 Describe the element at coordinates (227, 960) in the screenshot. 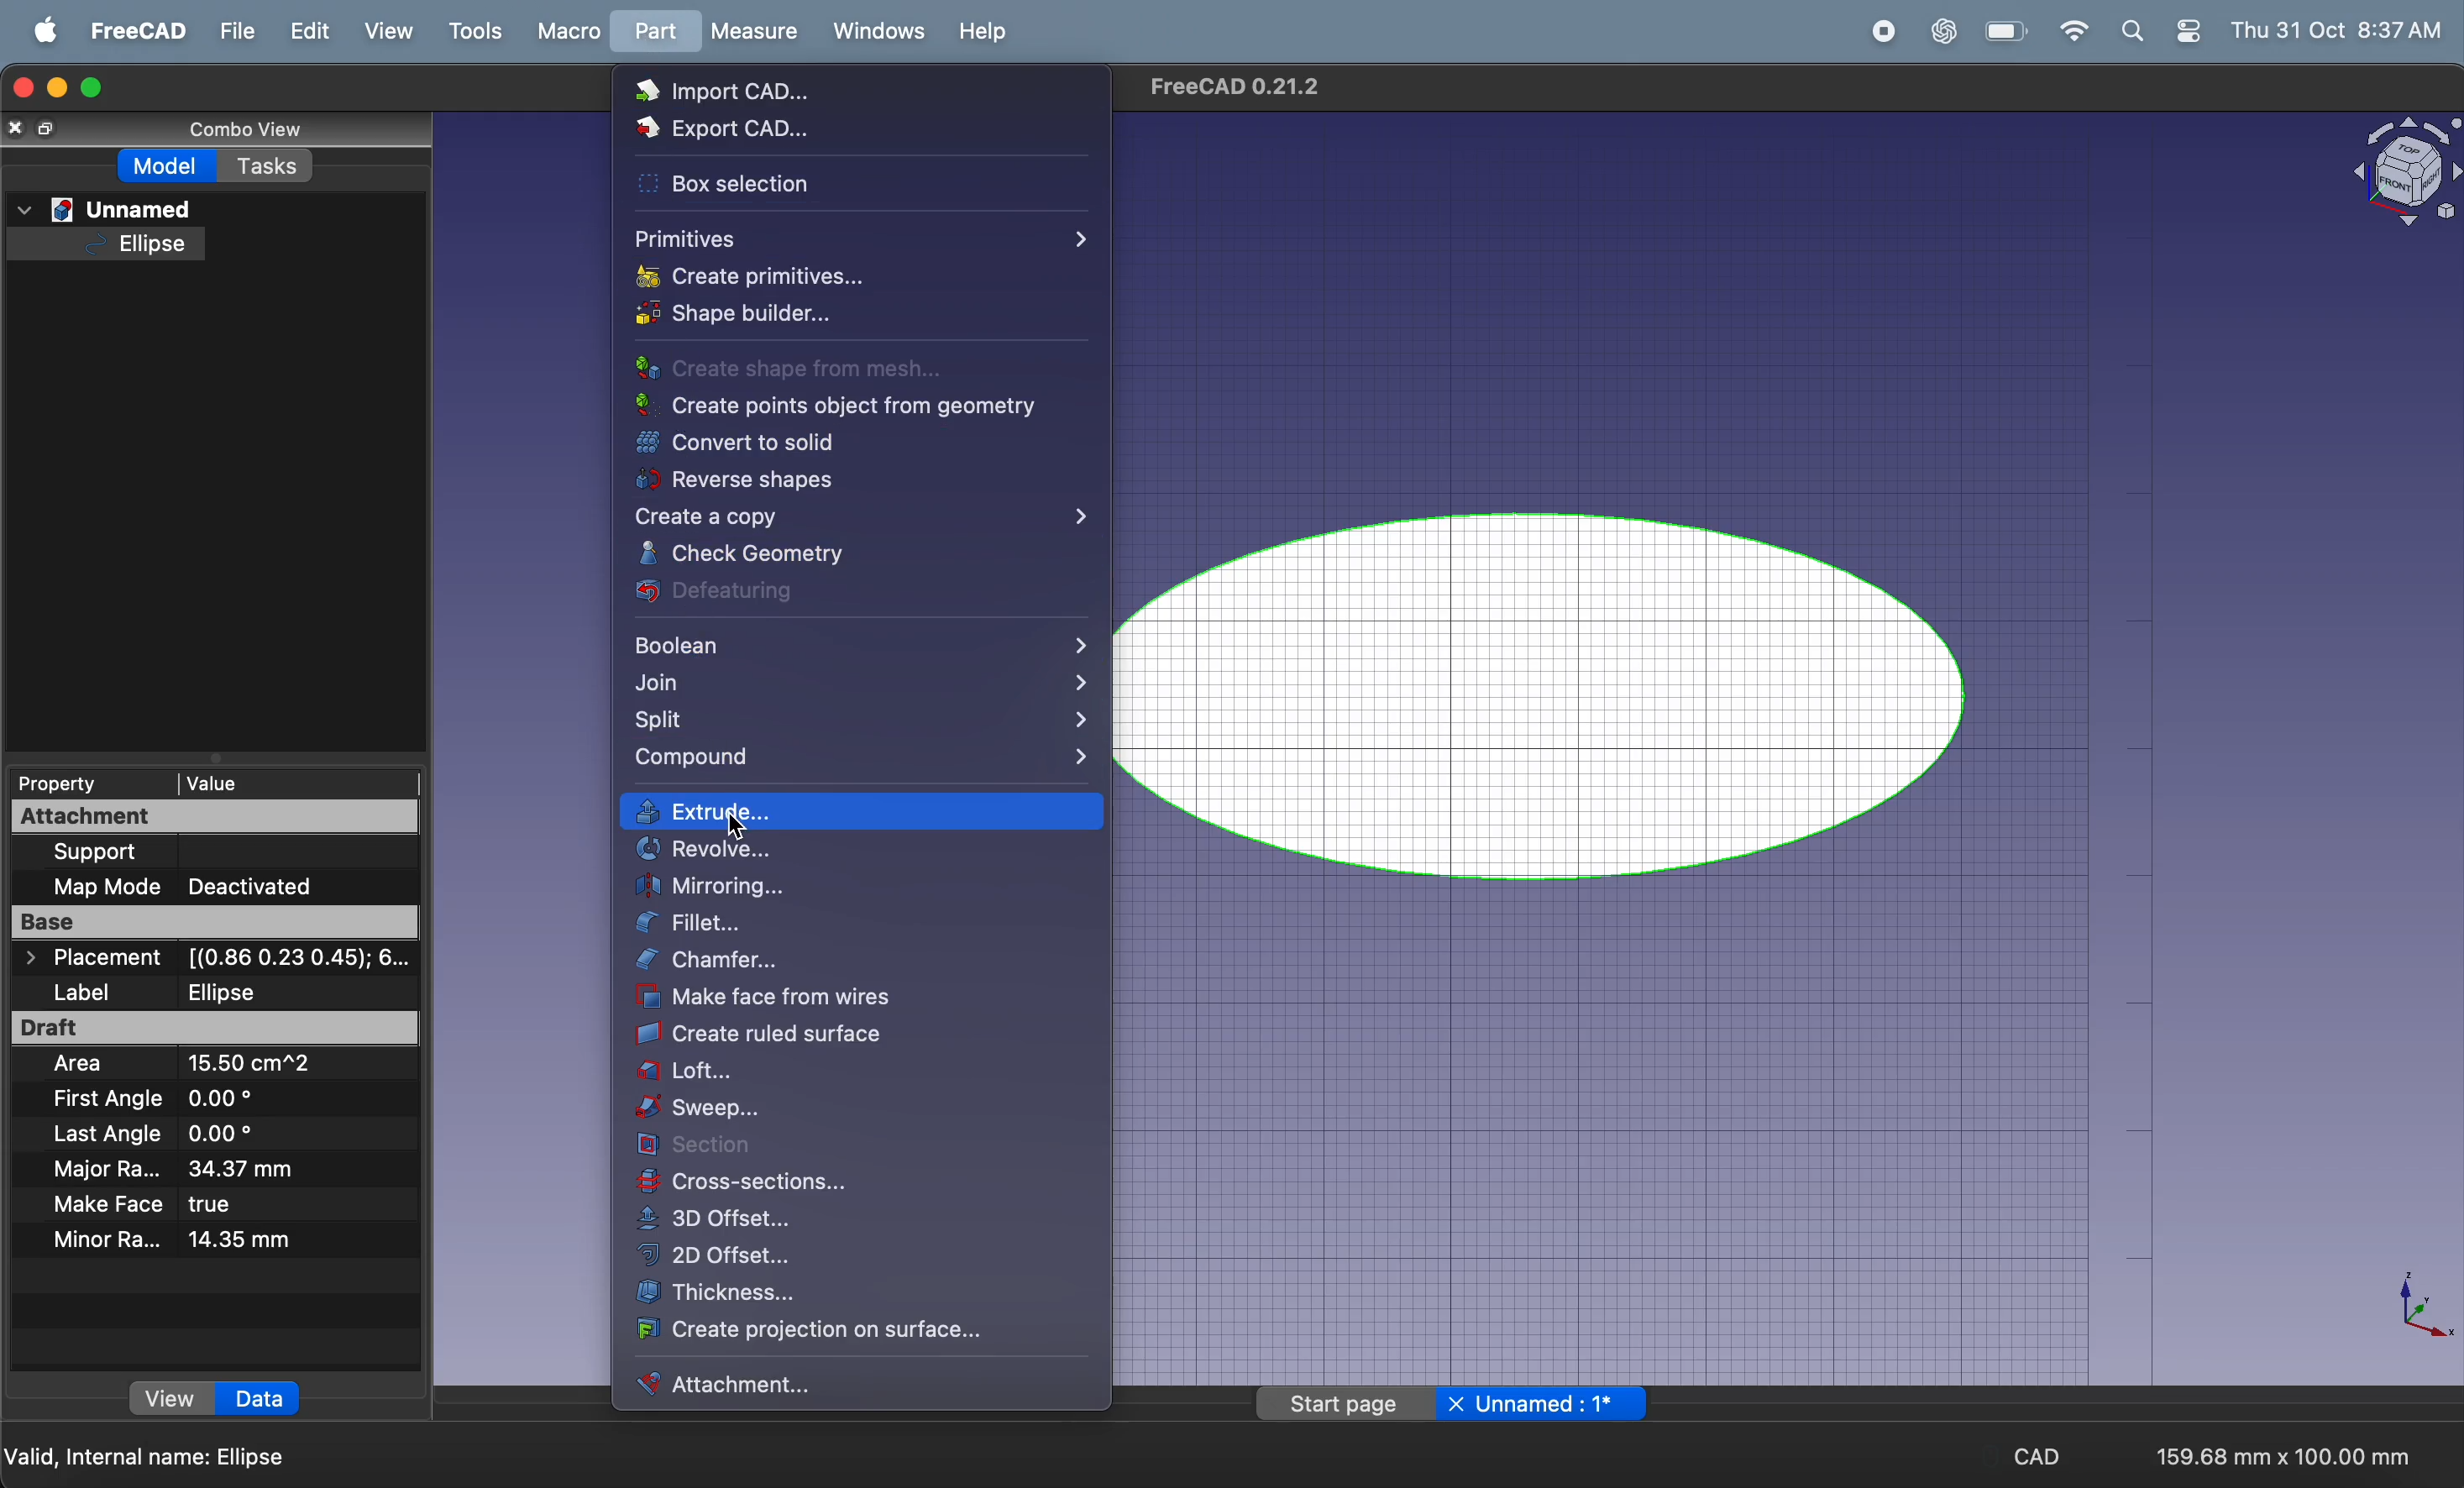

I see `placement` at that location.